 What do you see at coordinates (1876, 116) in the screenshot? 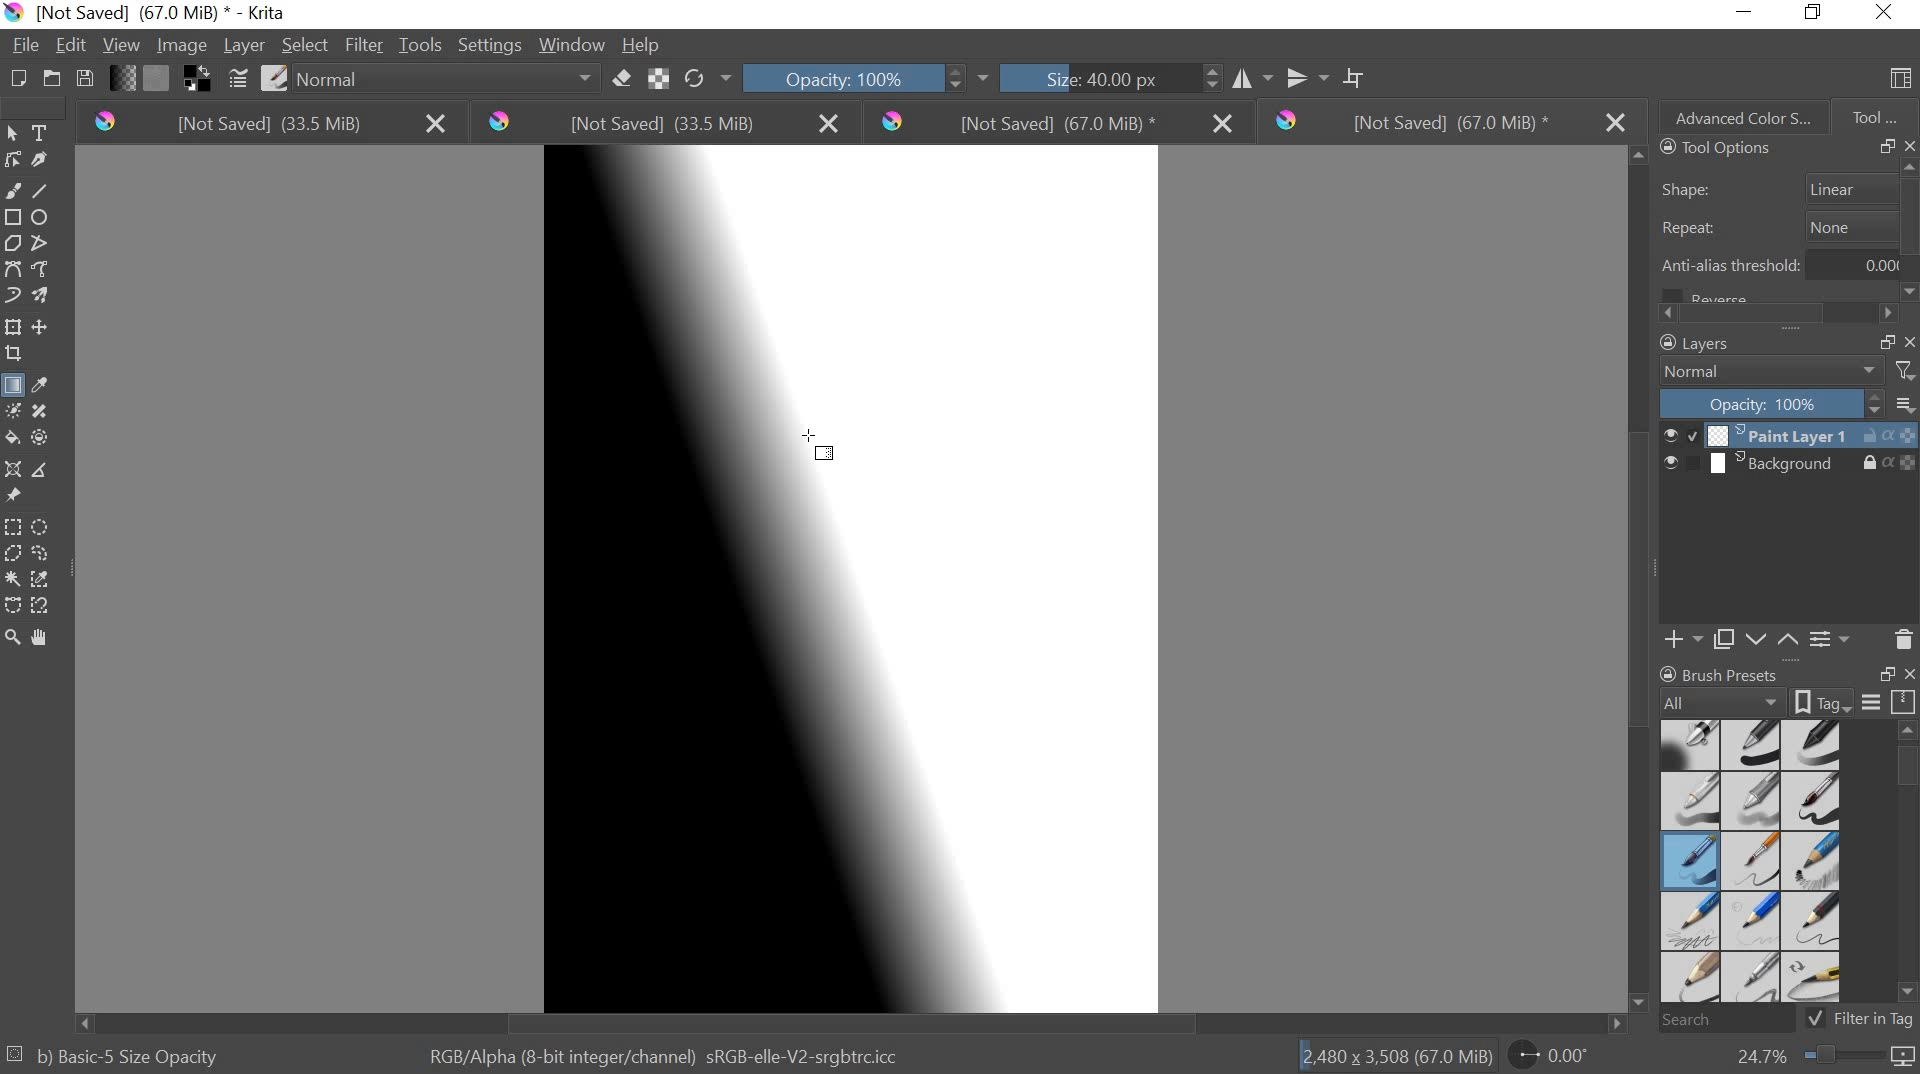
I see `TOOL` at bounding box center [1876, 116].